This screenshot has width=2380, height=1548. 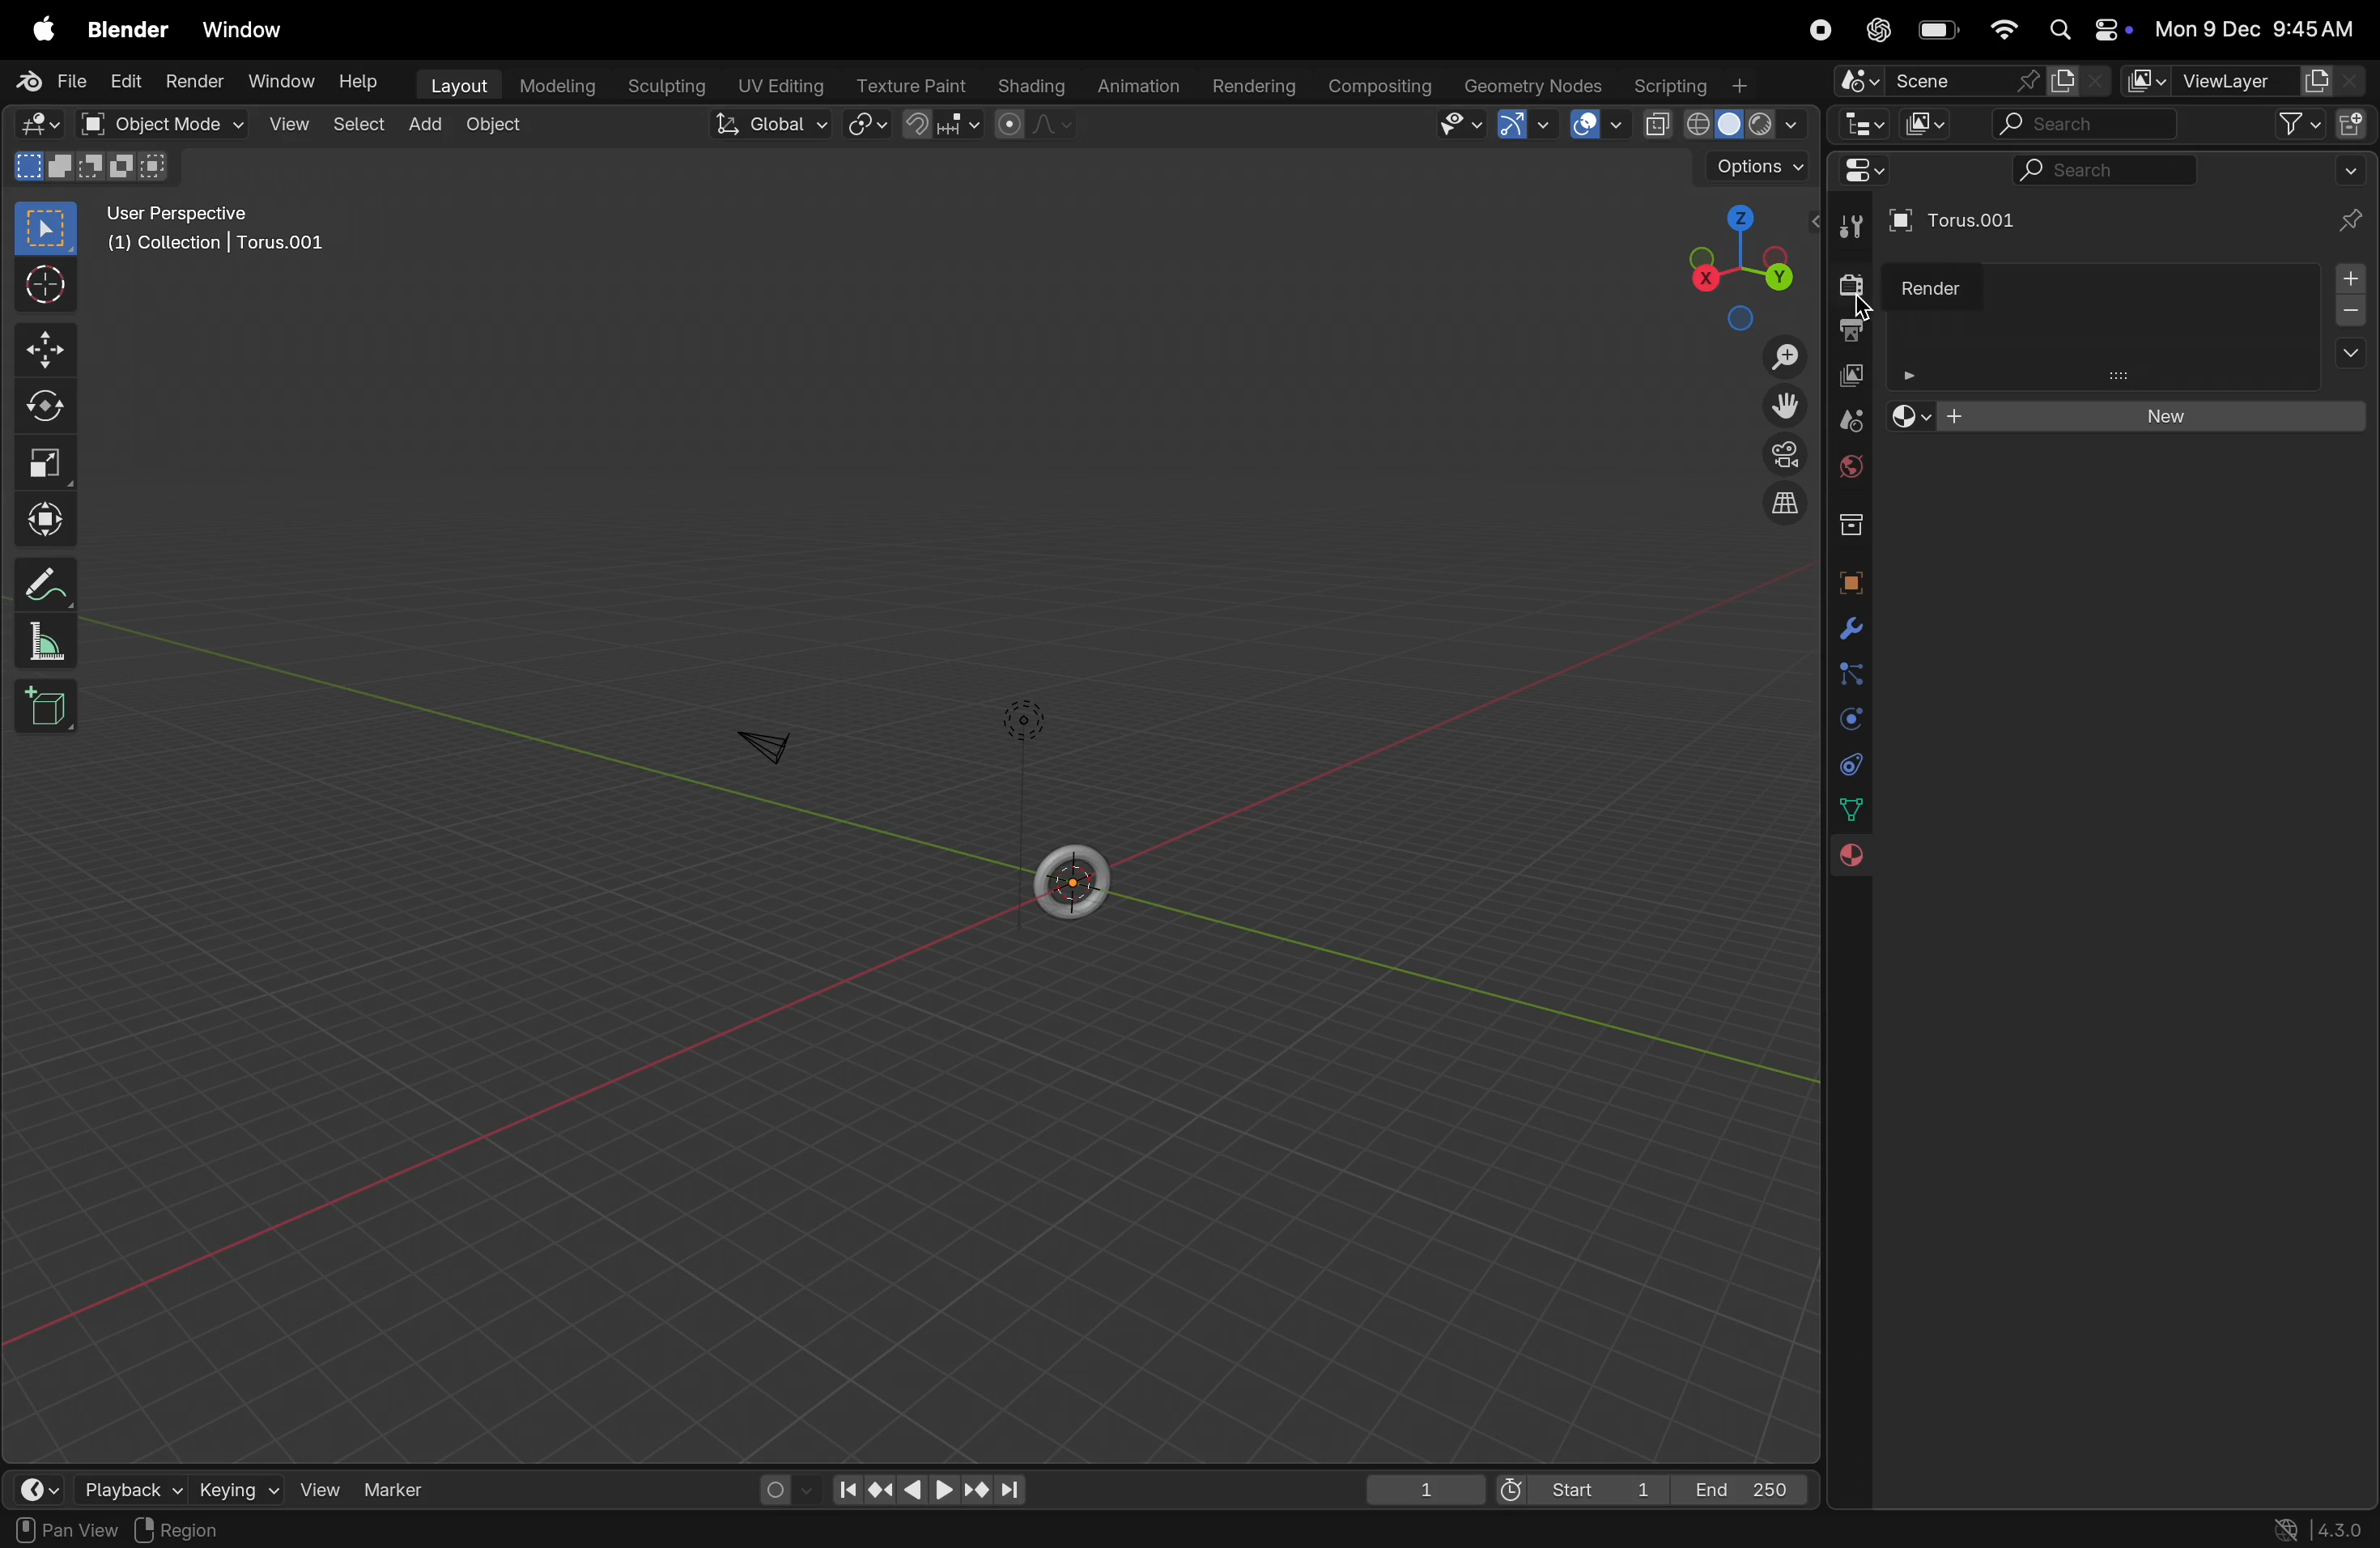 What do you see at coordinates (51, 407) in the screenshot?
I see `Rotate` at bounding box center [51, 407].